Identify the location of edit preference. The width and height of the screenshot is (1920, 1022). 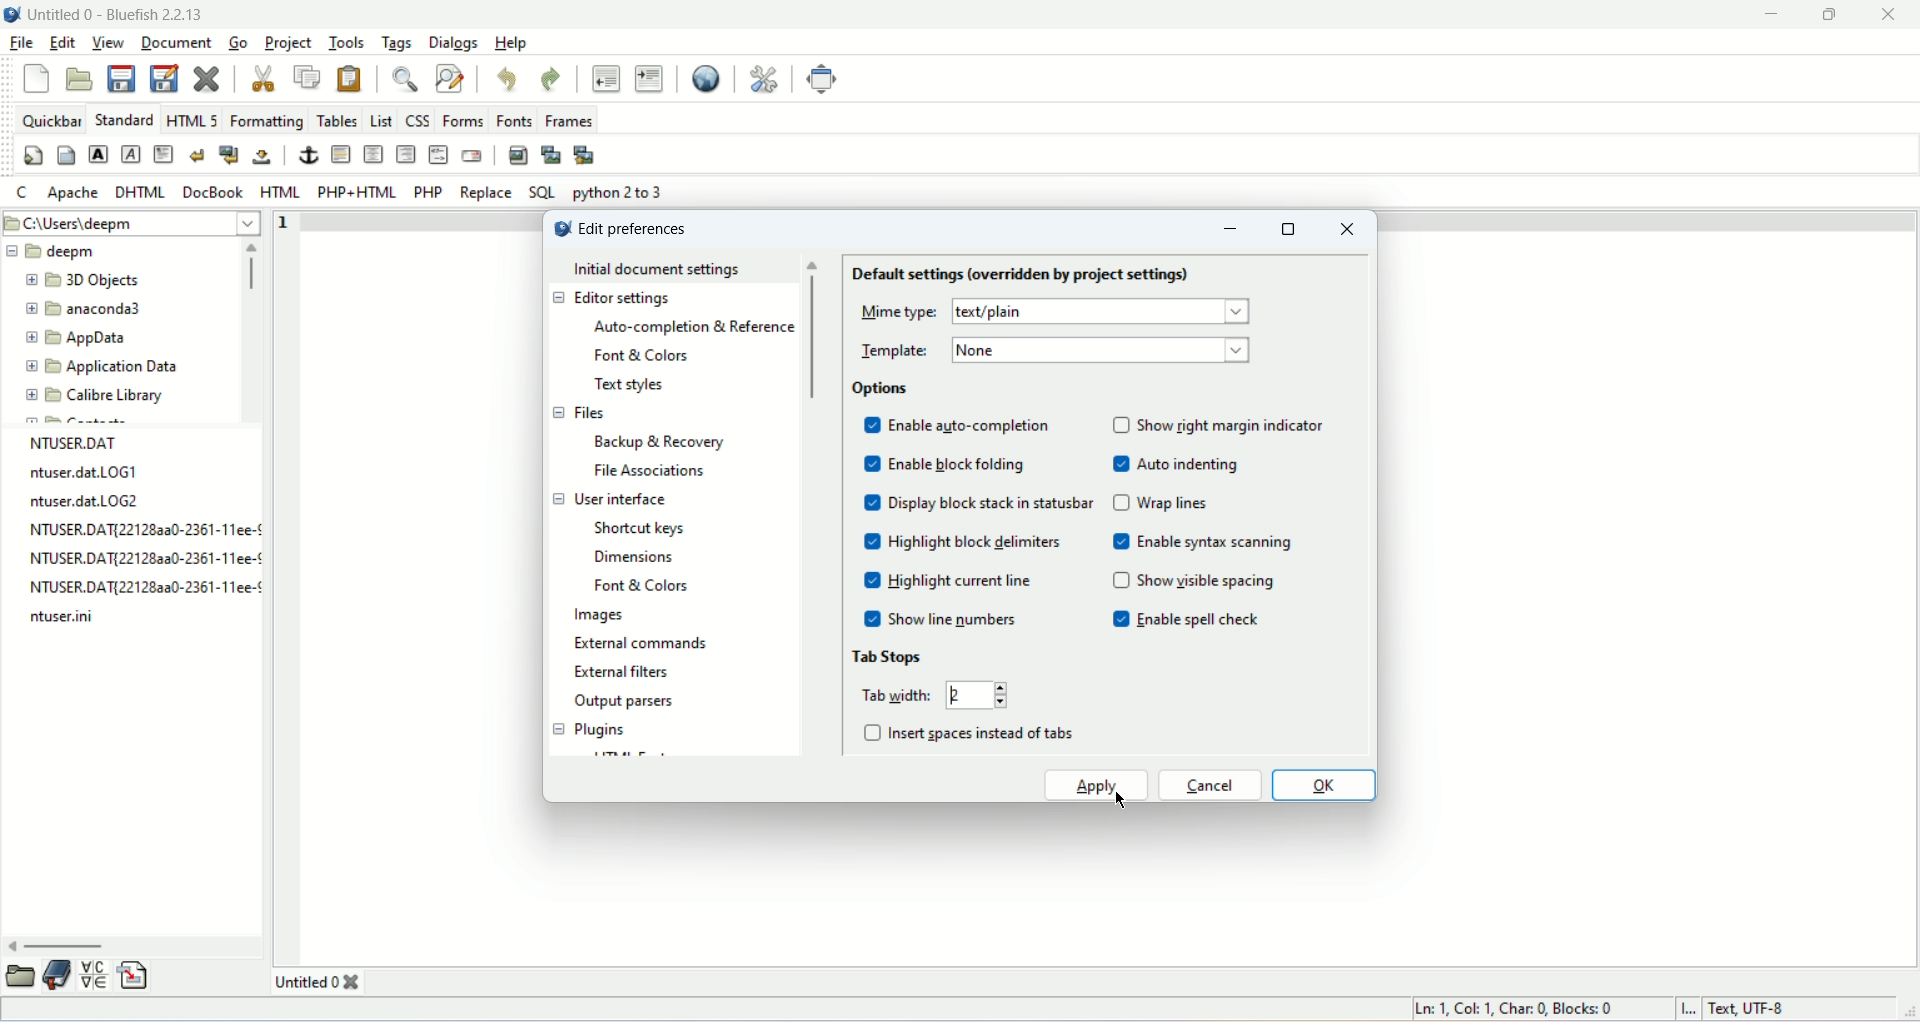
(635, 232).